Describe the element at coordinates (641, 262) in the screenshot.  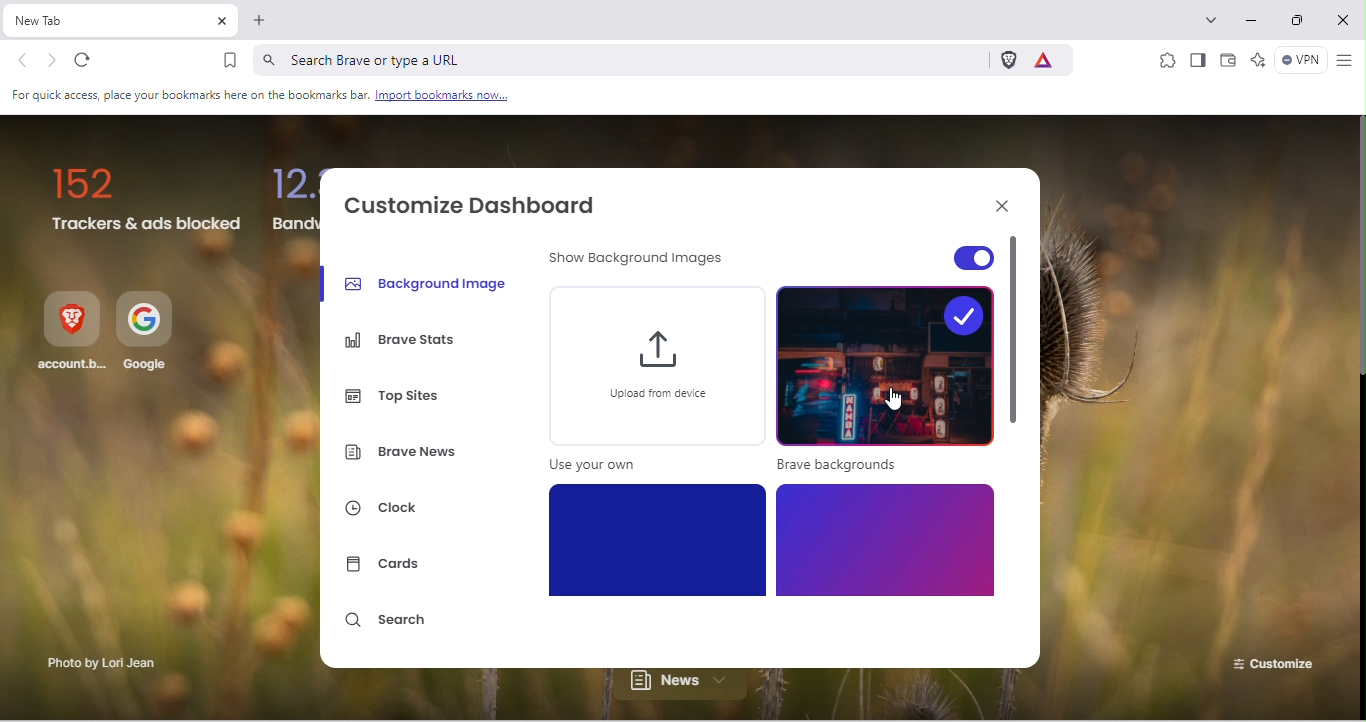
I see `Show background images` at that location.